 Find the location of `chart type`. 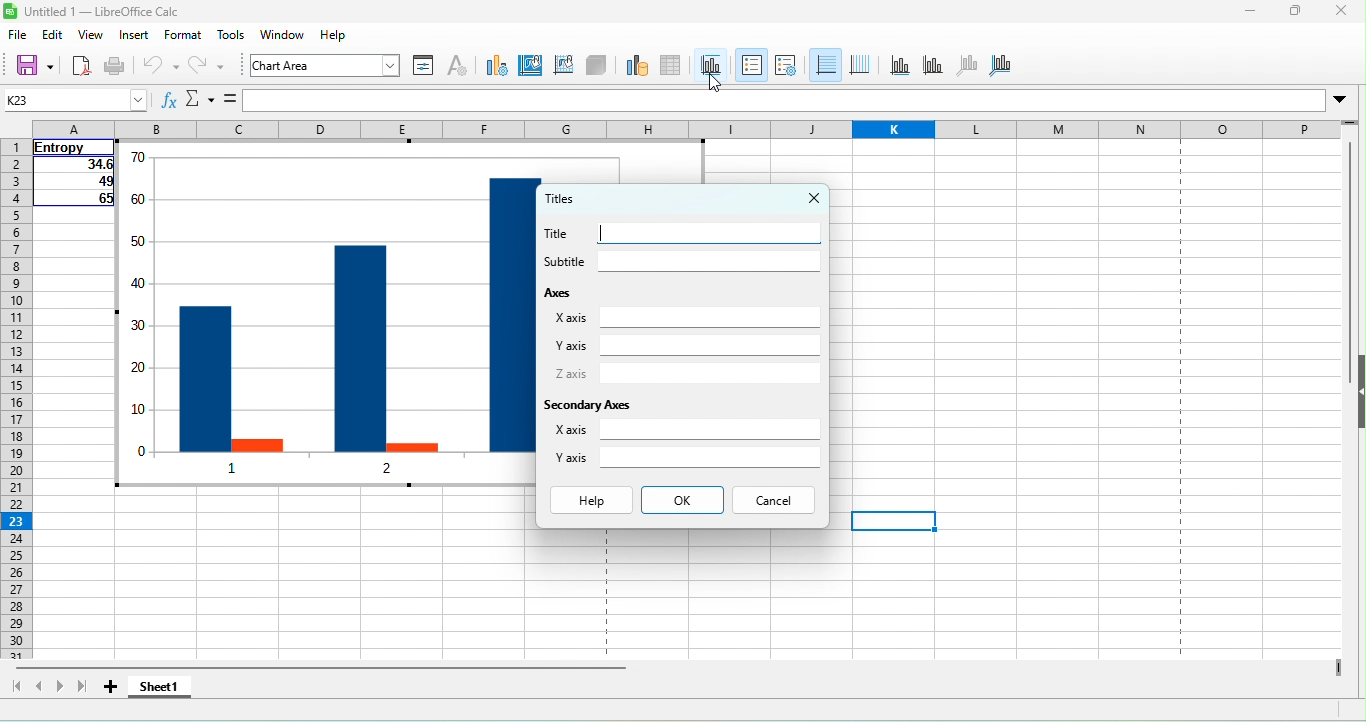

chart type is located at coordinates (496, 69).